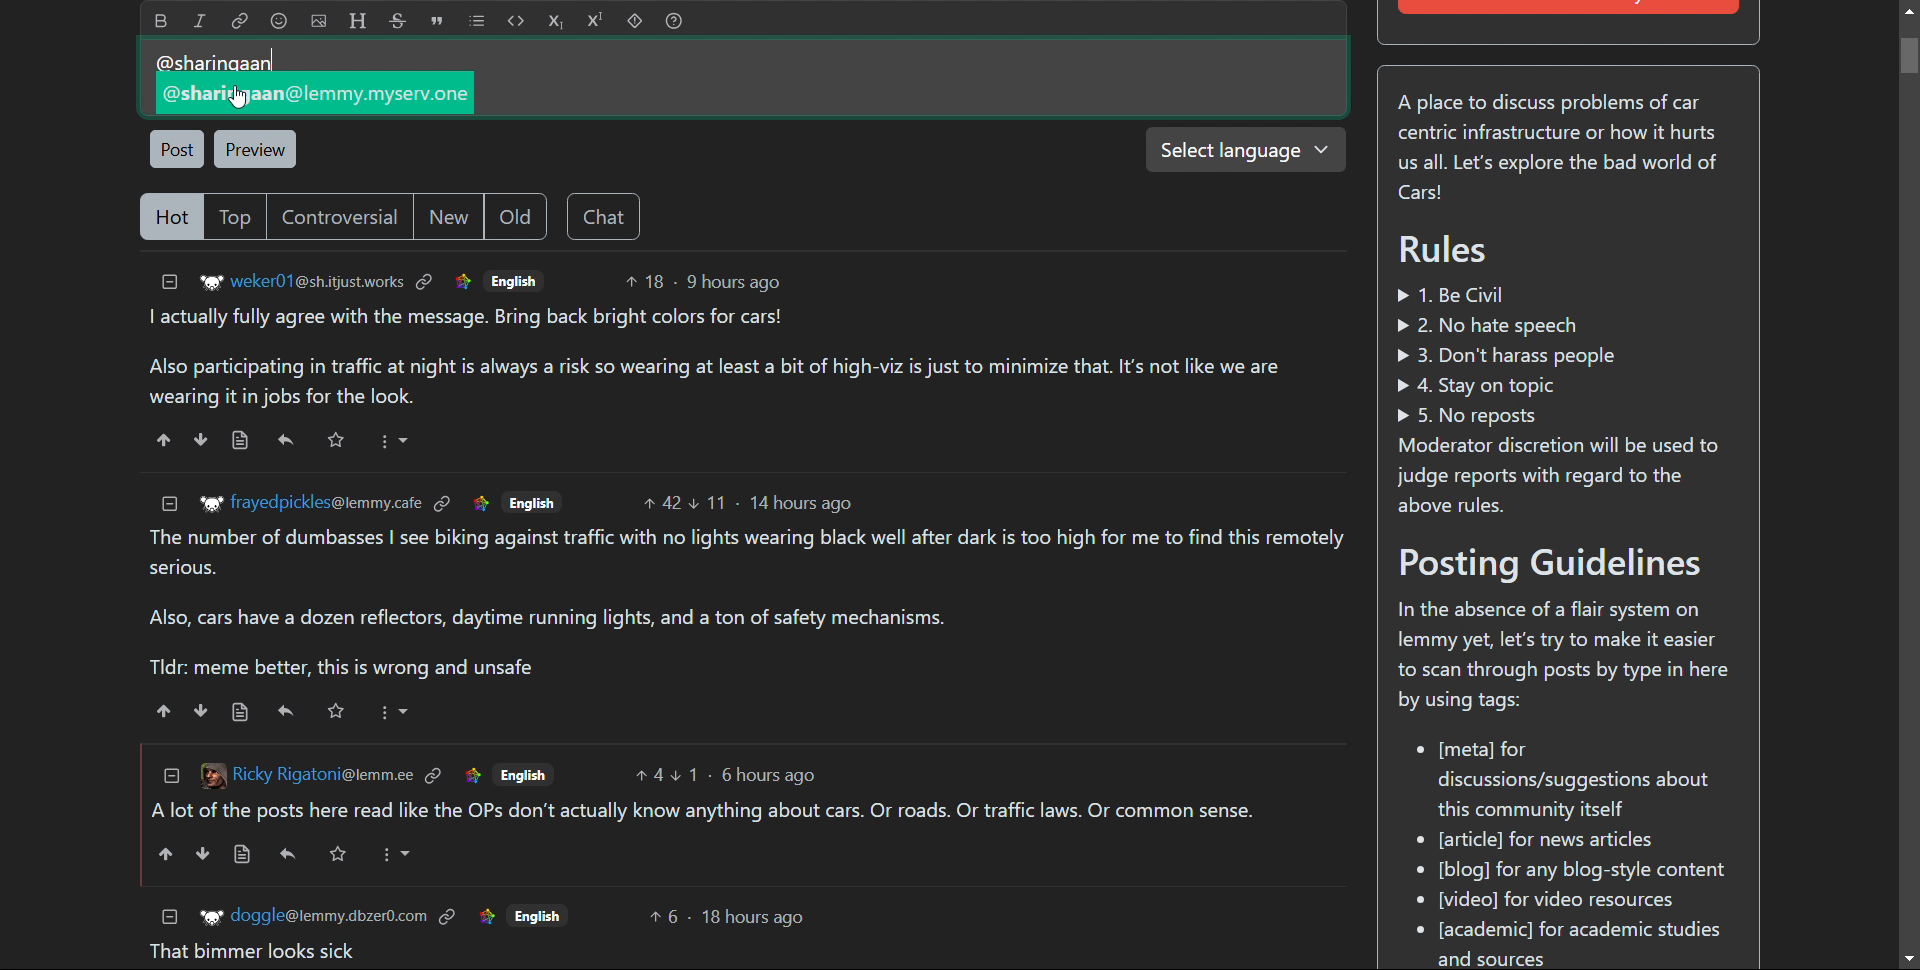  What do you see at coordinates (539, 914) in the screenshot?
I see `` at bounding box center [539, 914].